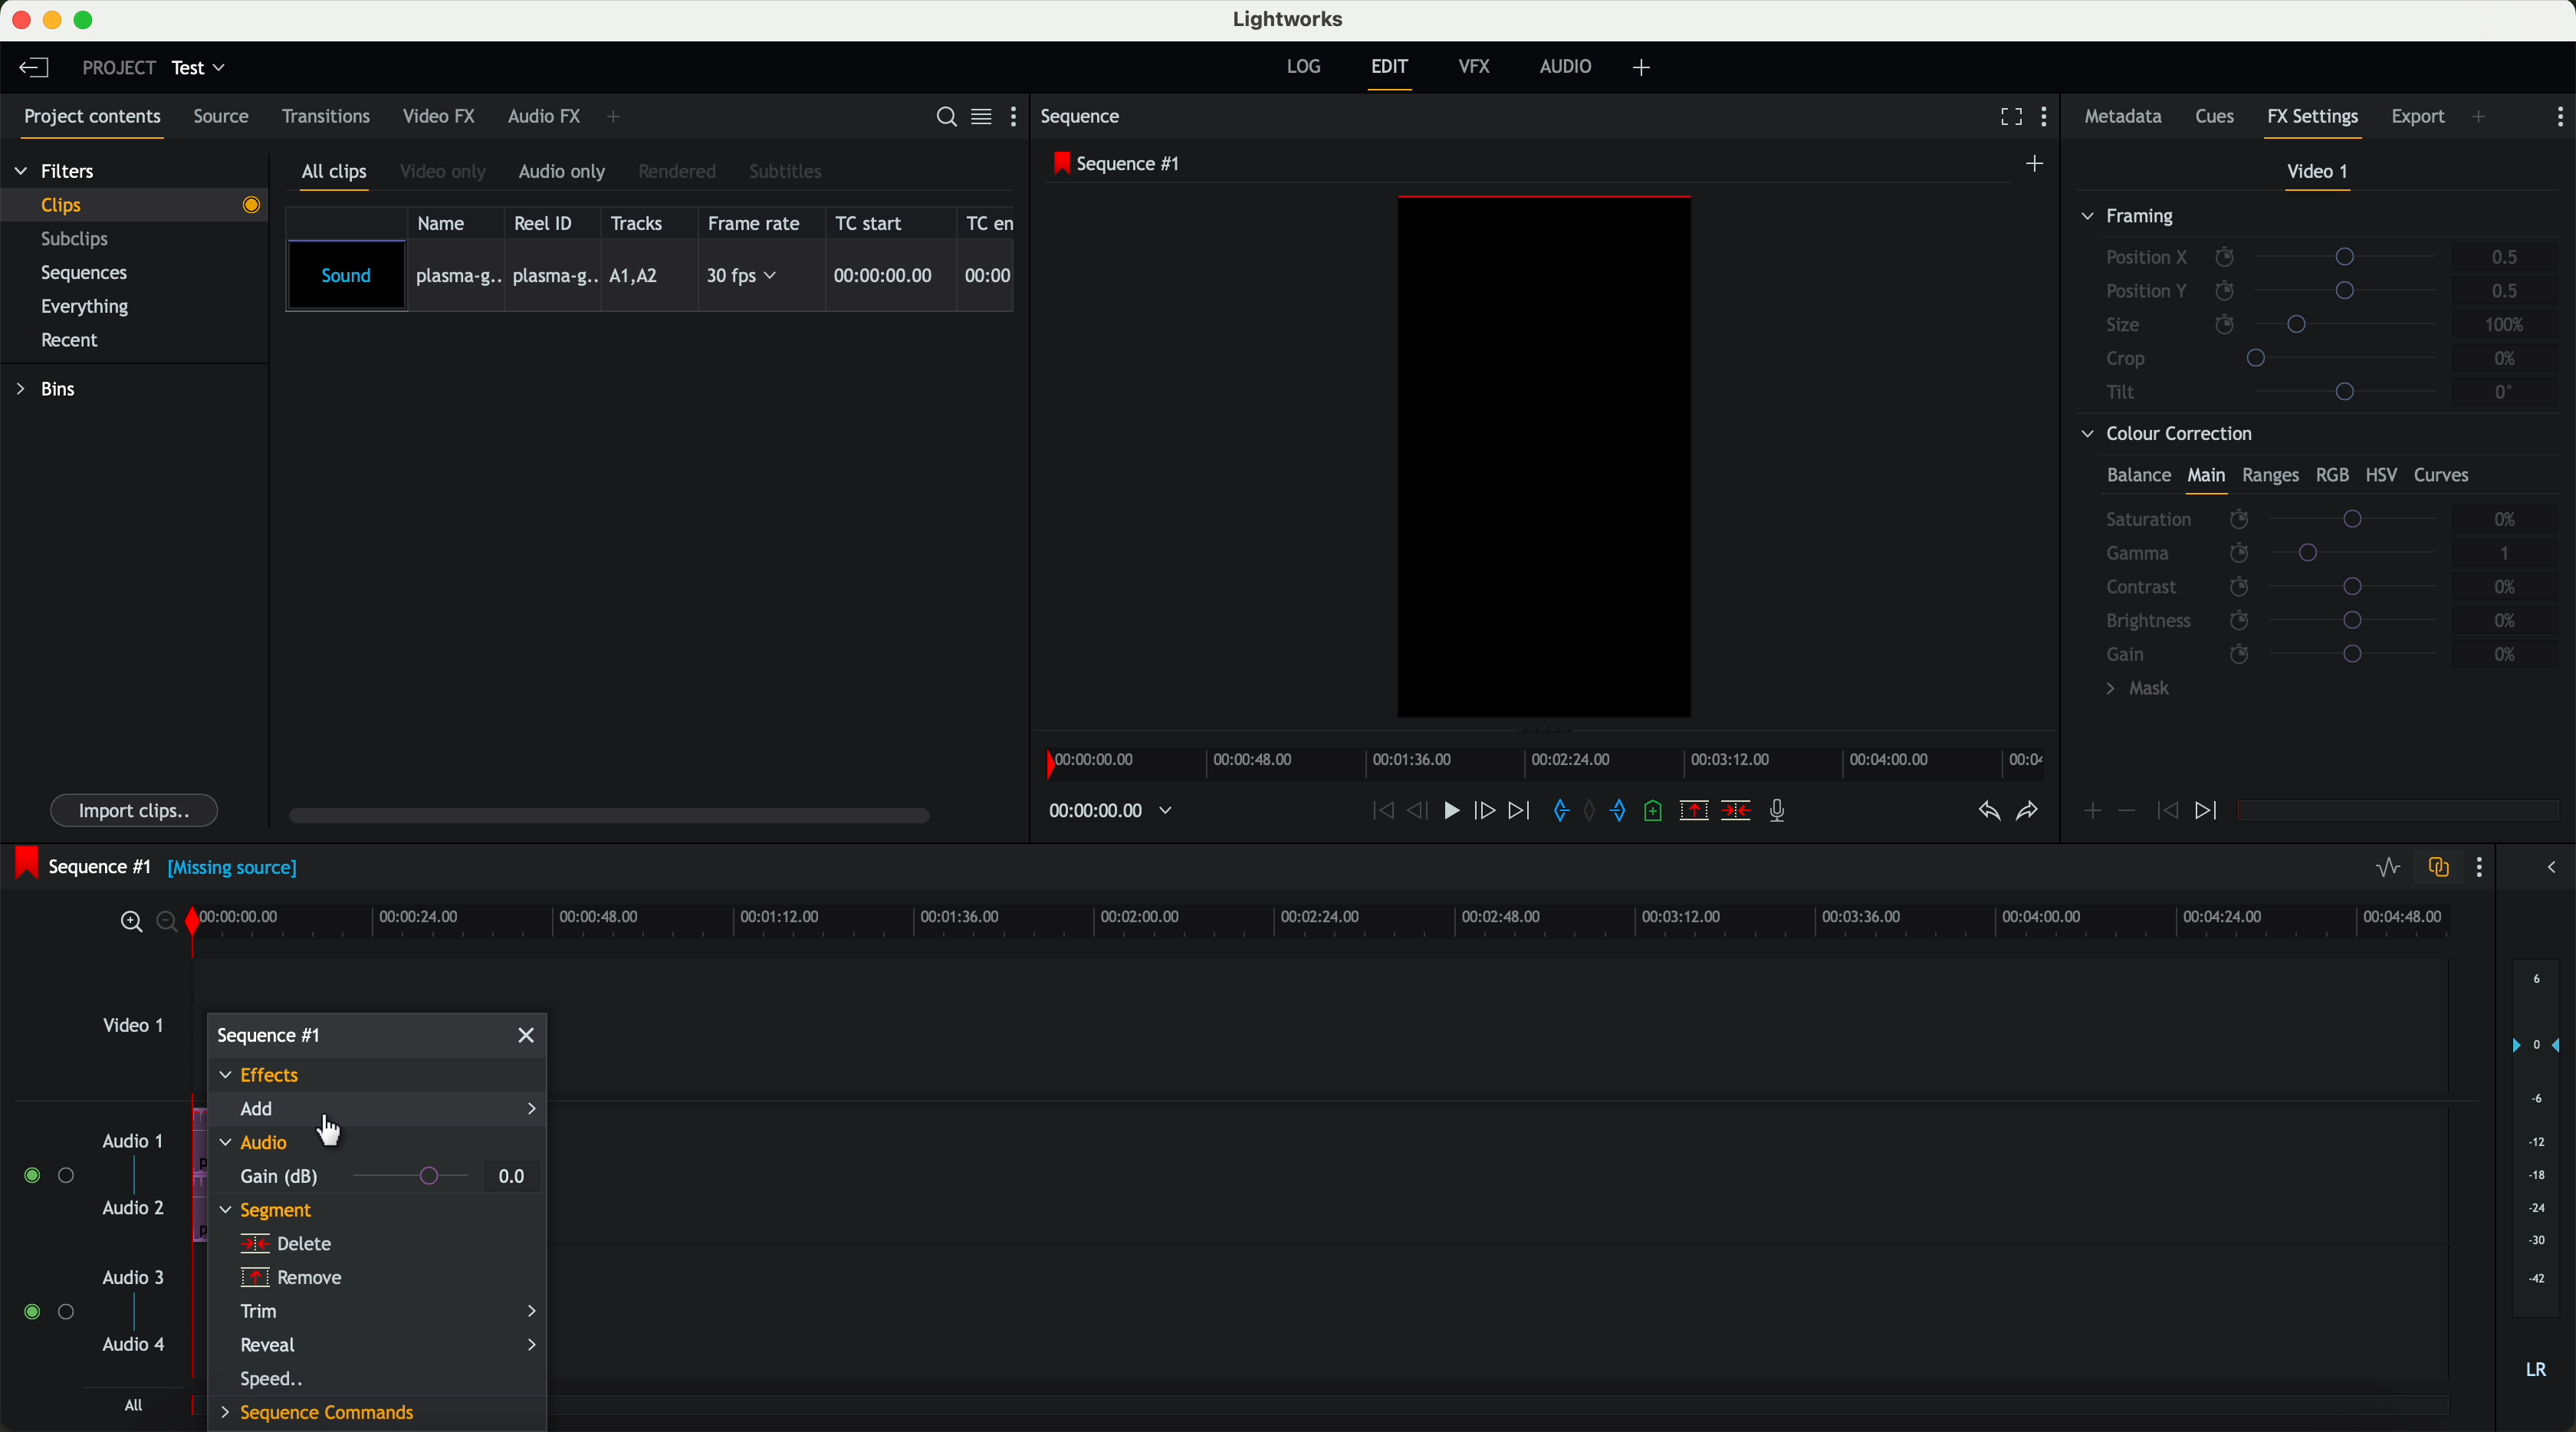  I want to click on log, so click(1302, 67).